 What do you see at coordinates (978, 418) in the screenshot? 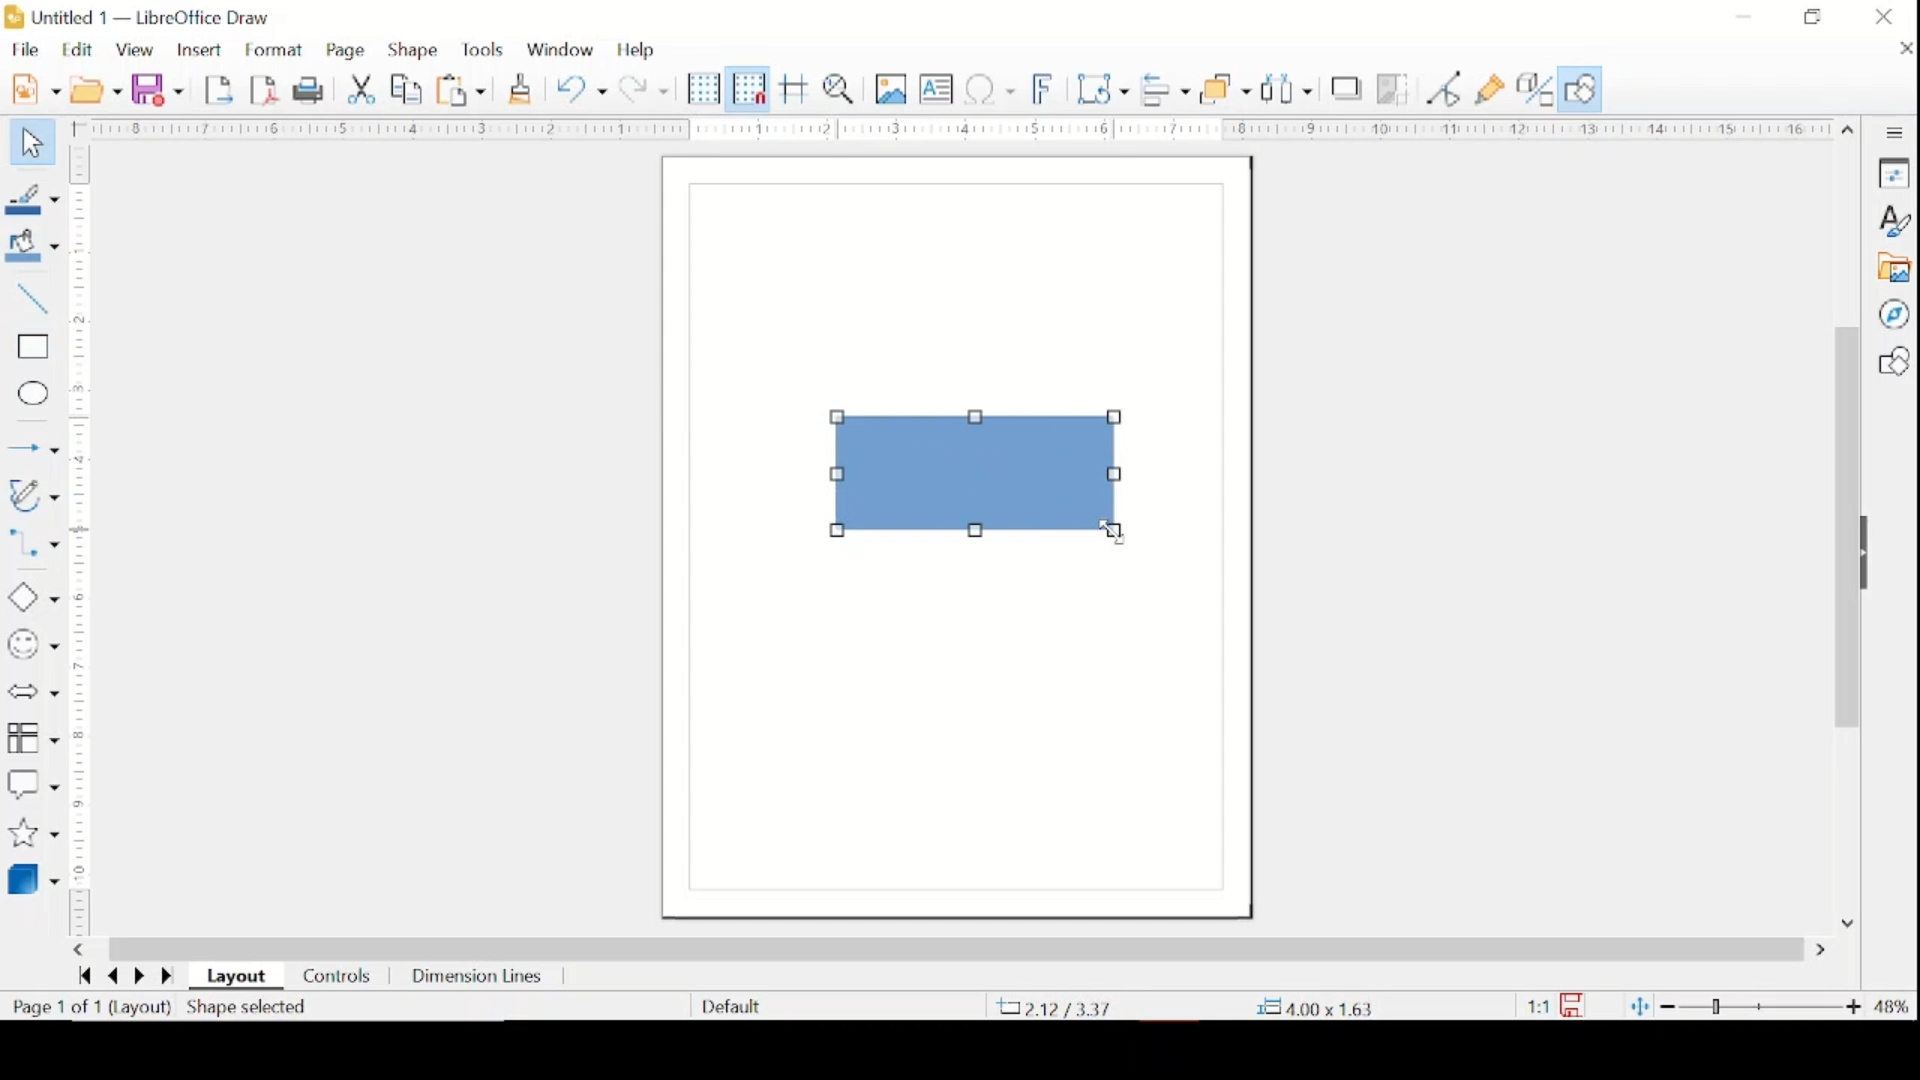
I see `resize handle` at bounding box center [978, 418].